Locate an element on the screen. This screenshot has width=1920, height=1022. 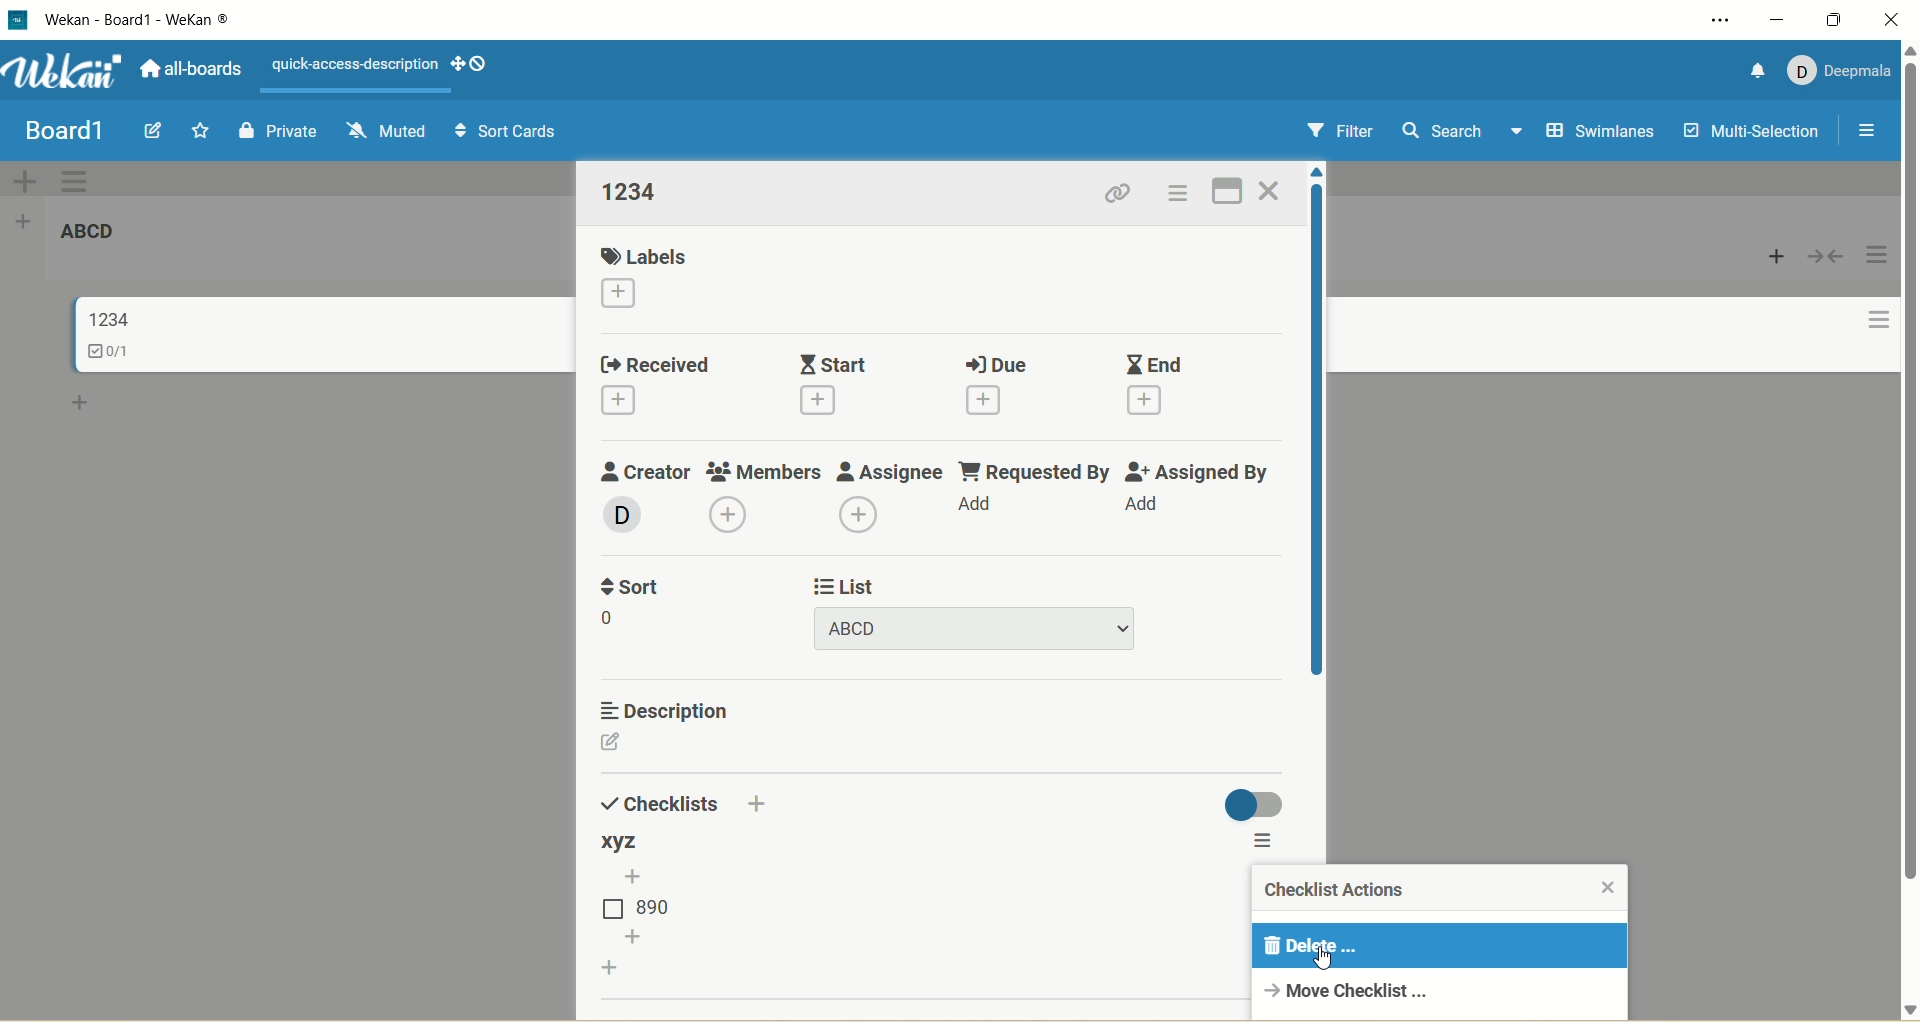
labels is located at coordinates (645, 253).